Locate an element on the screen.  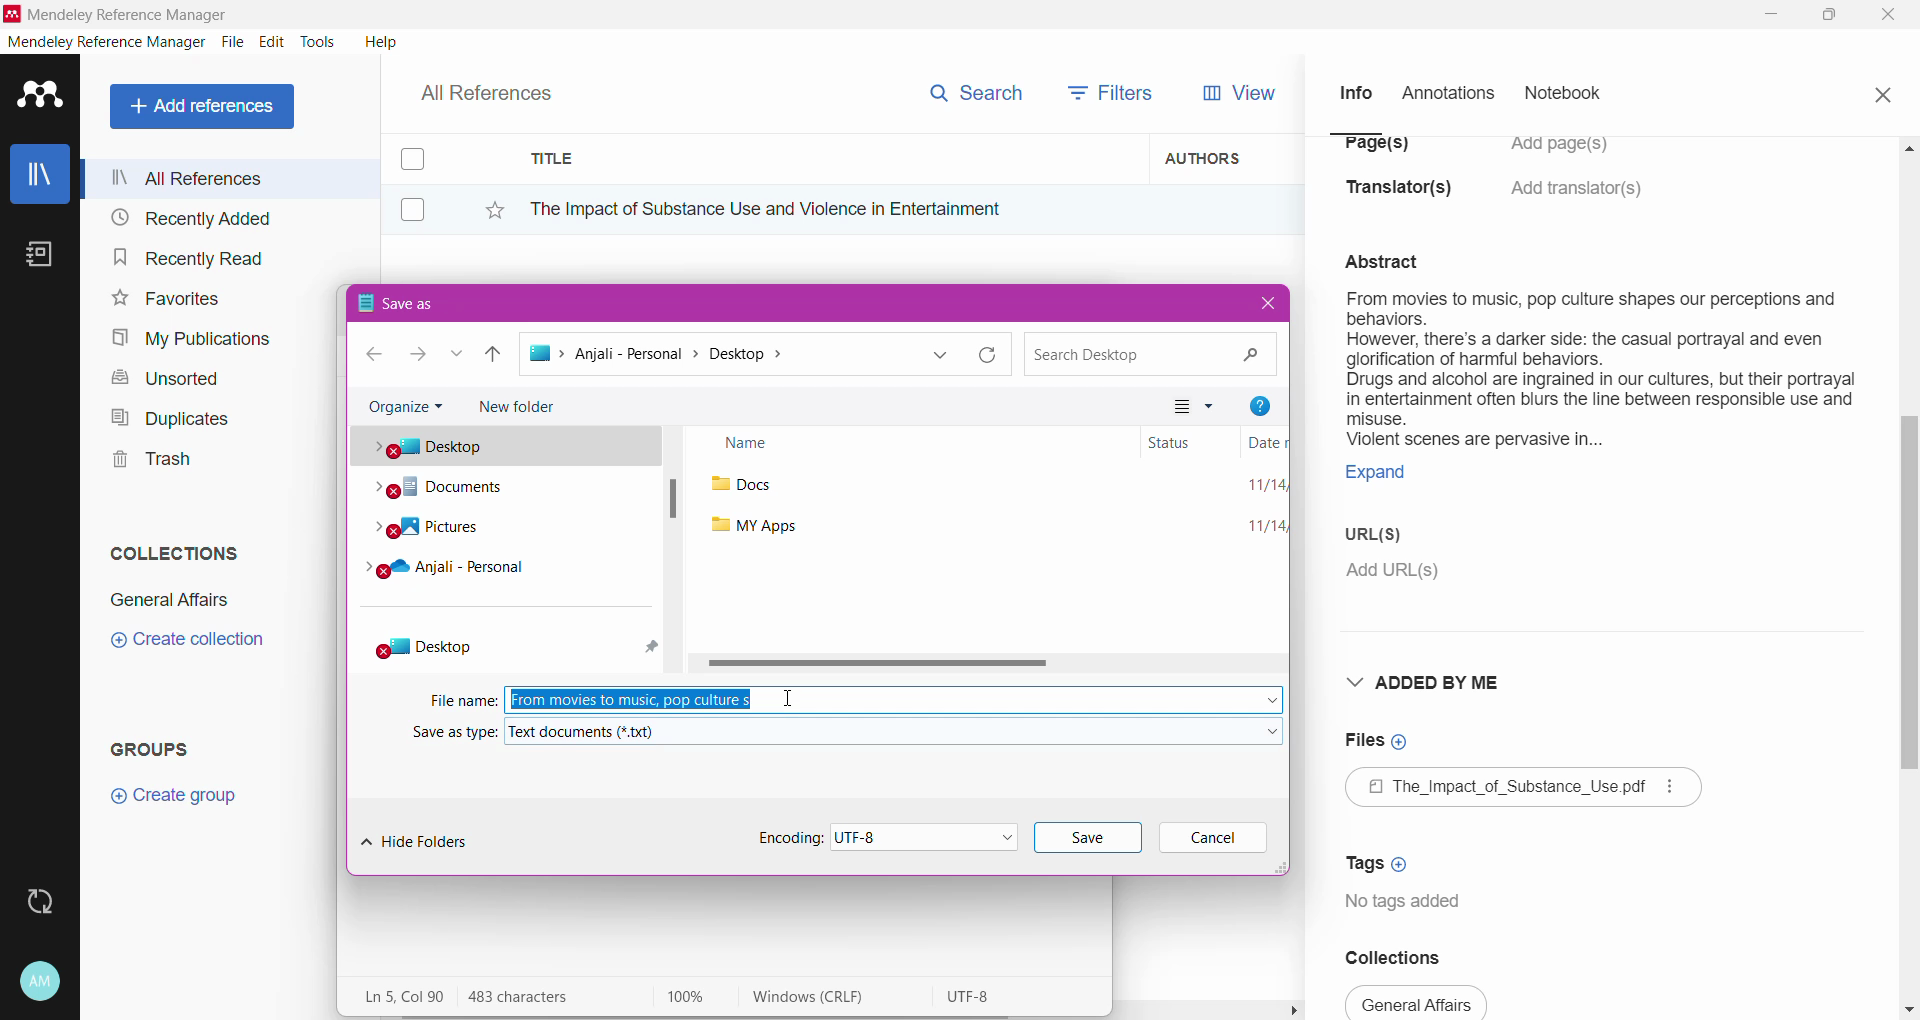
Collection Name is located at coordinates (166, 600).